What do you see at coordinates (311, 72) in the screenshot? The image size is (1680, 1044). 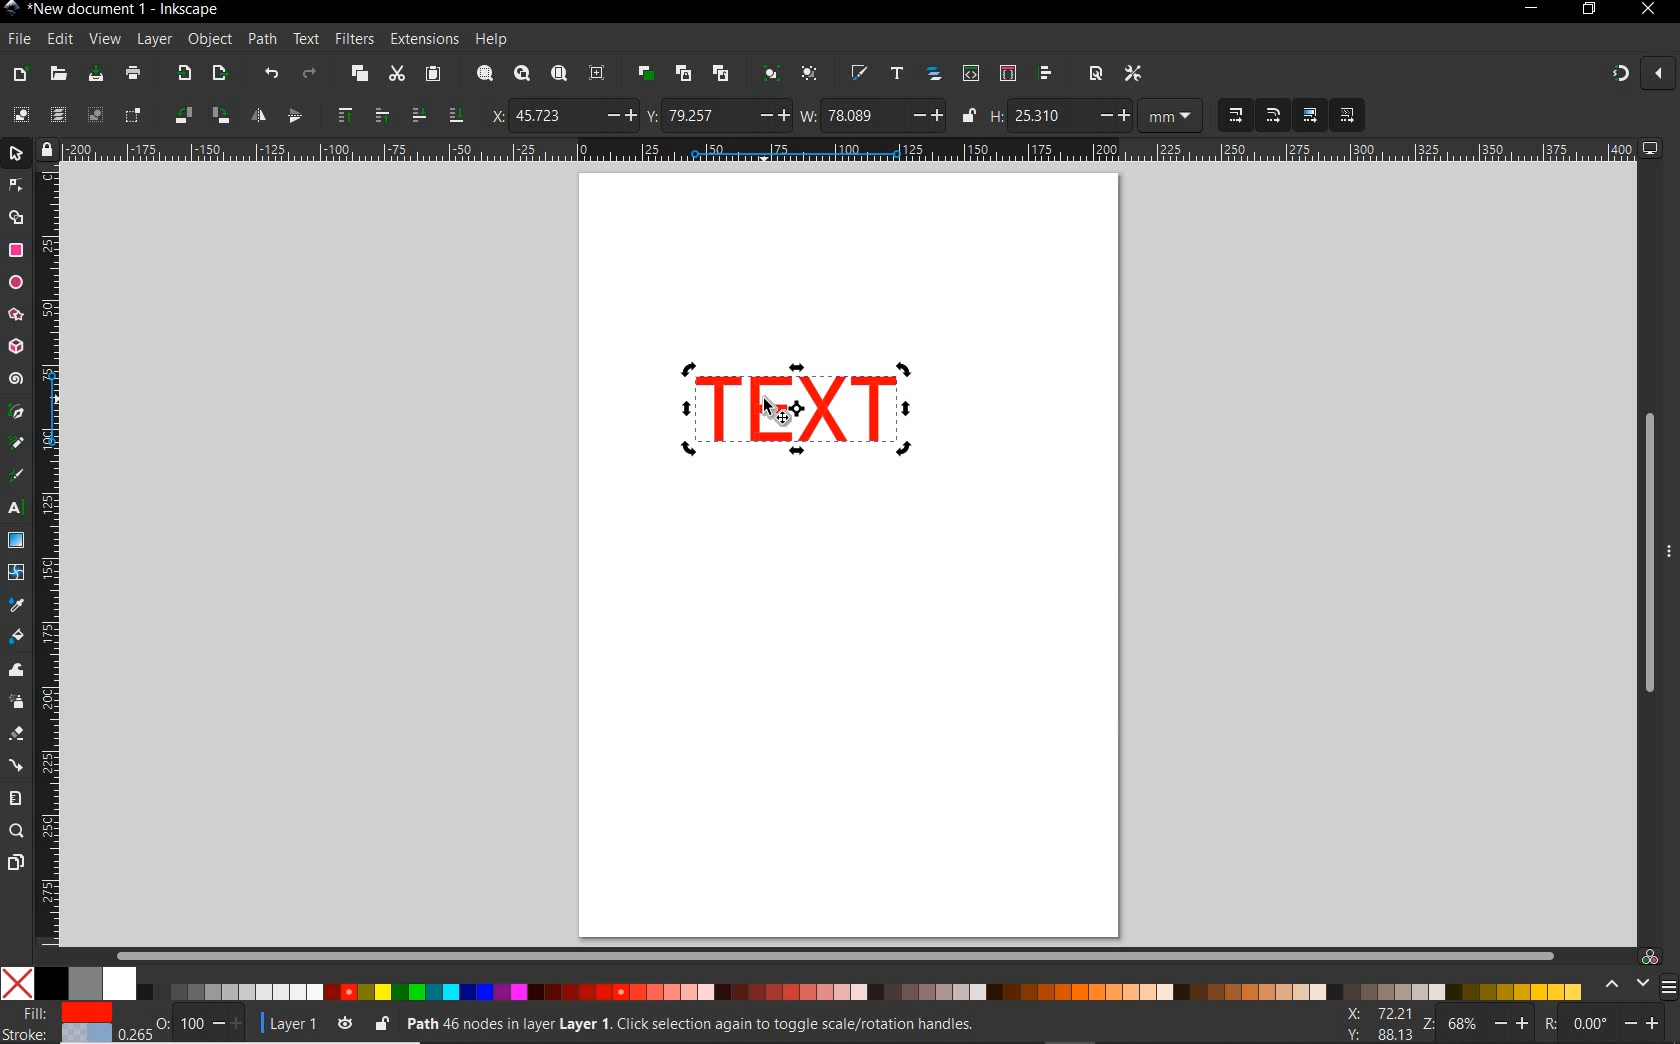 I see `REDO` at bounding box center [311, 72].